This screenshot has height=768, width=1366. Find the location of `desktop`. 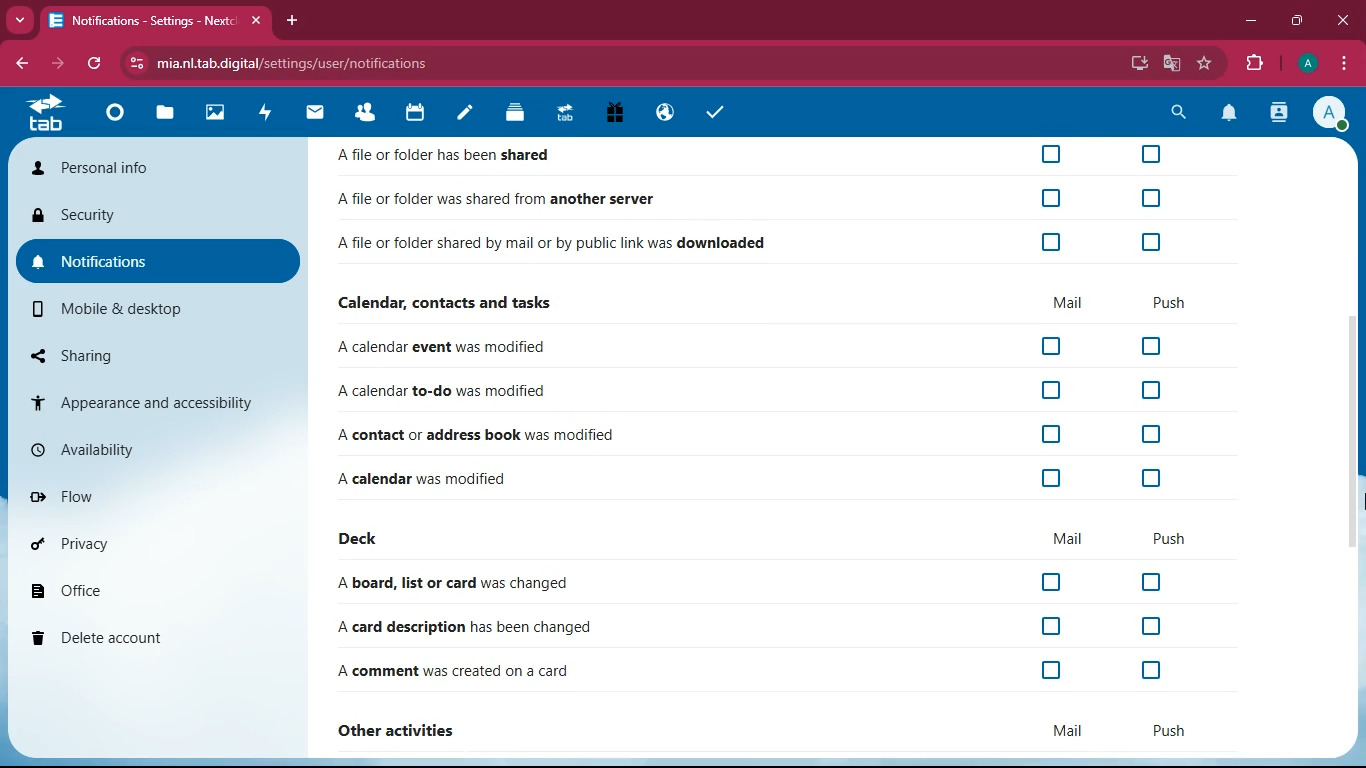

desktop is located at coordinates (1136, 64).